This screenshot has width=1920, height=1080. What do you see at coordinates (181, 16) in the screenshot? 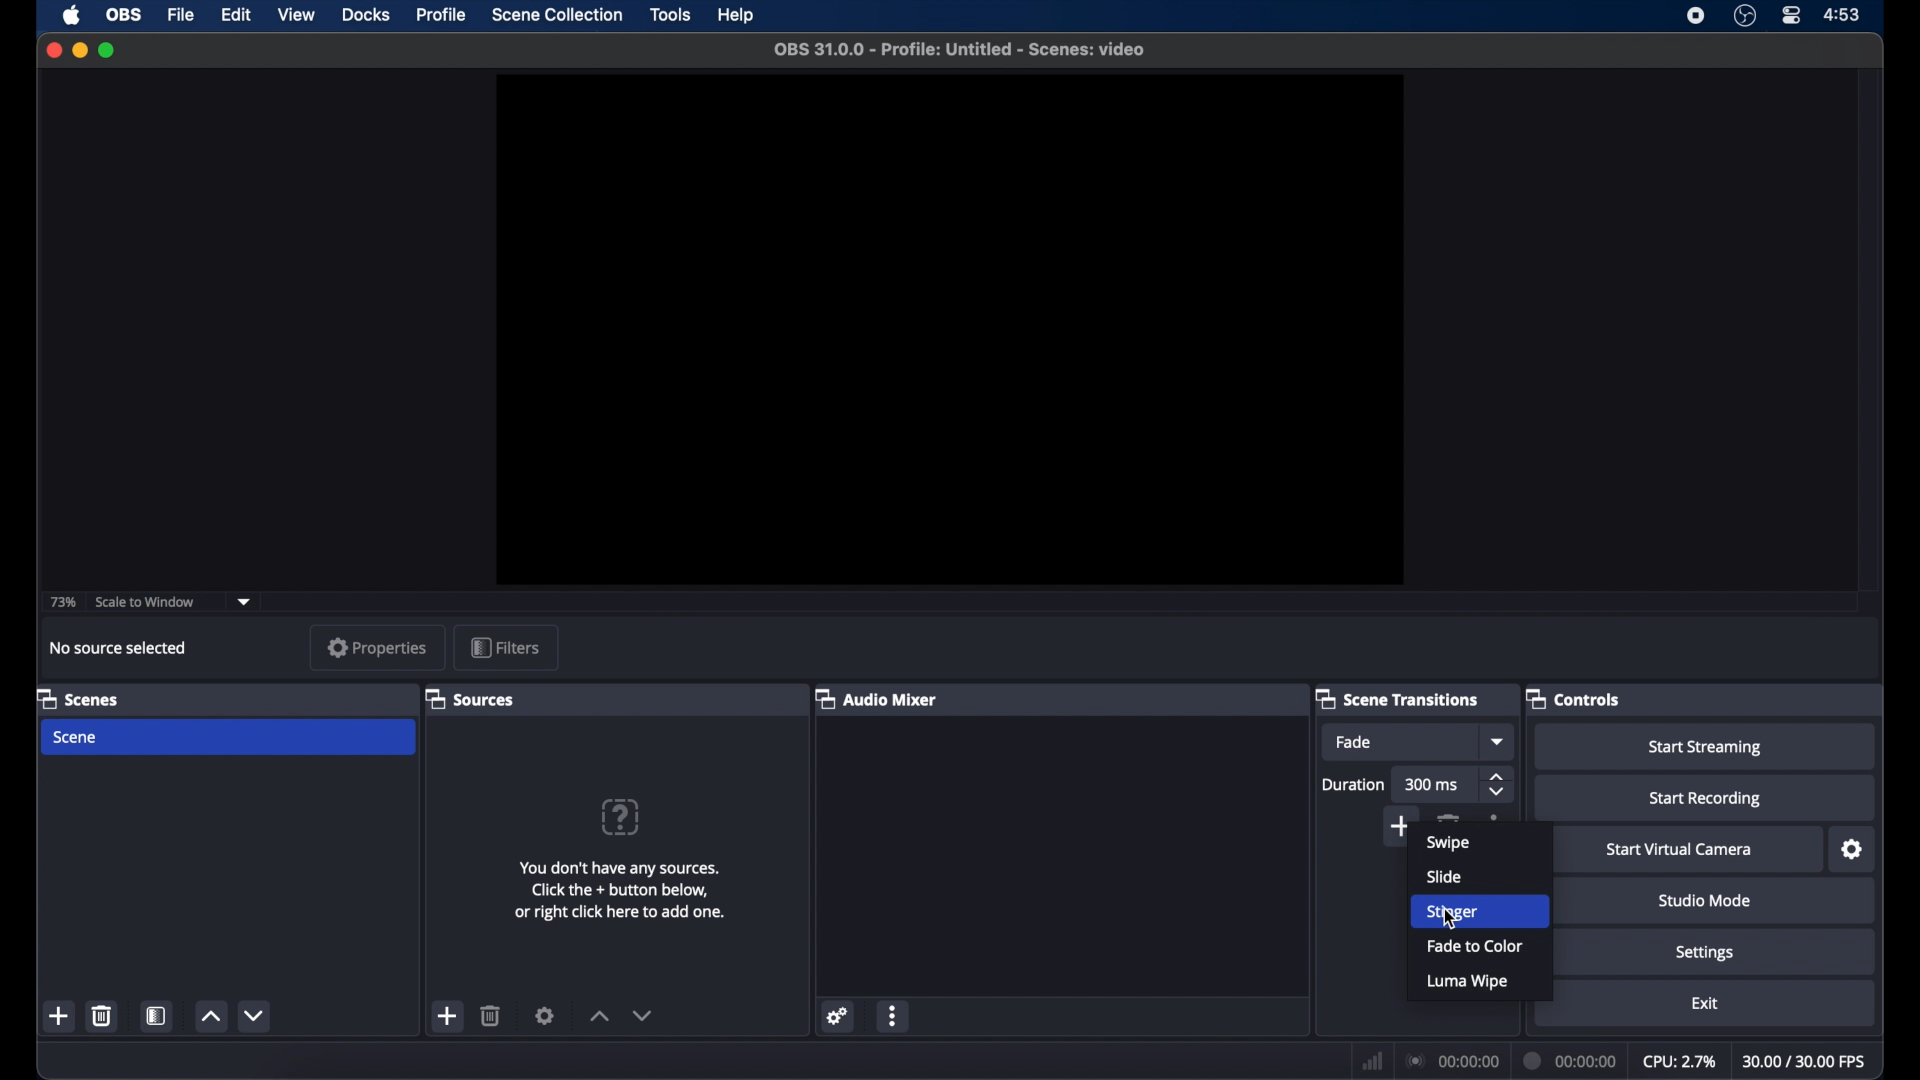
I see `file` at bounding box center [181, 16].